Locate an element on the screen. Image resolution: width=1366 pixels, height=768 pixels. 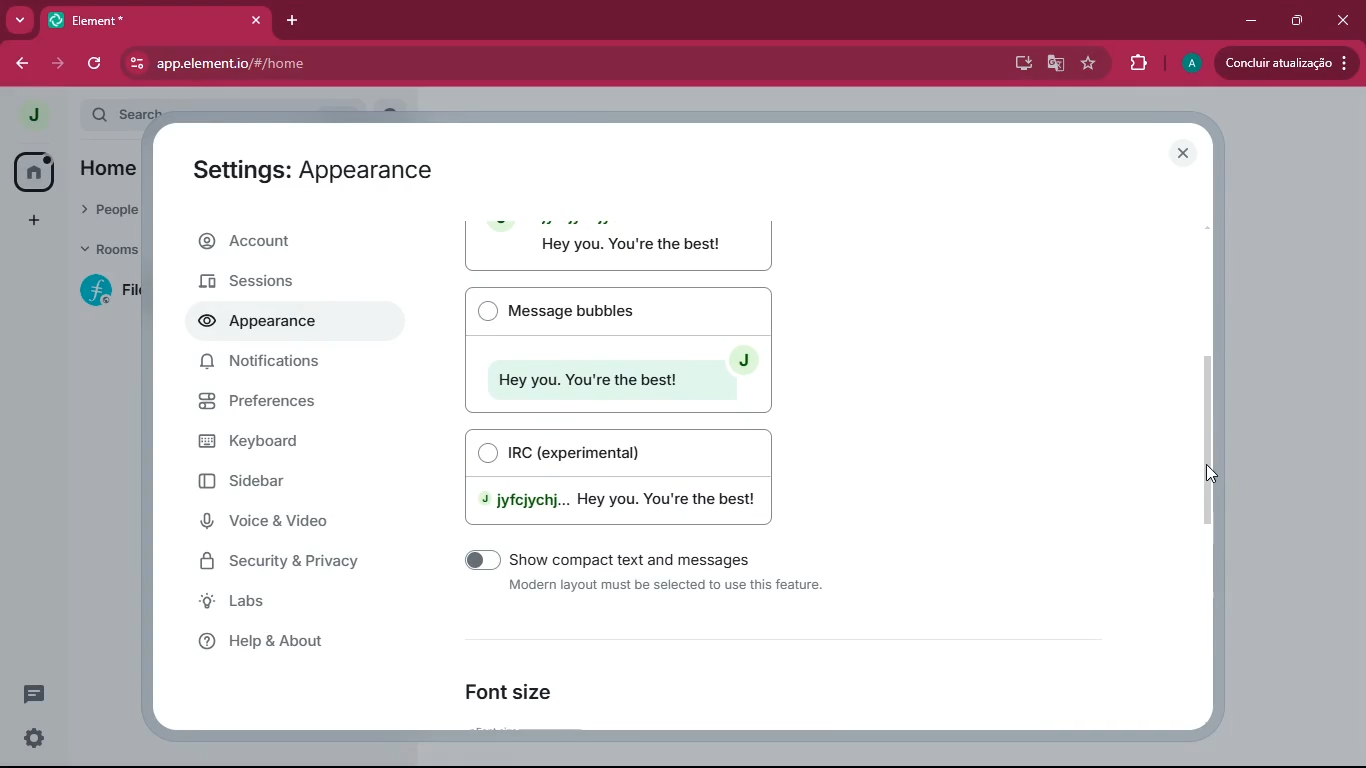
profile is located at coordinates (1188, 64).